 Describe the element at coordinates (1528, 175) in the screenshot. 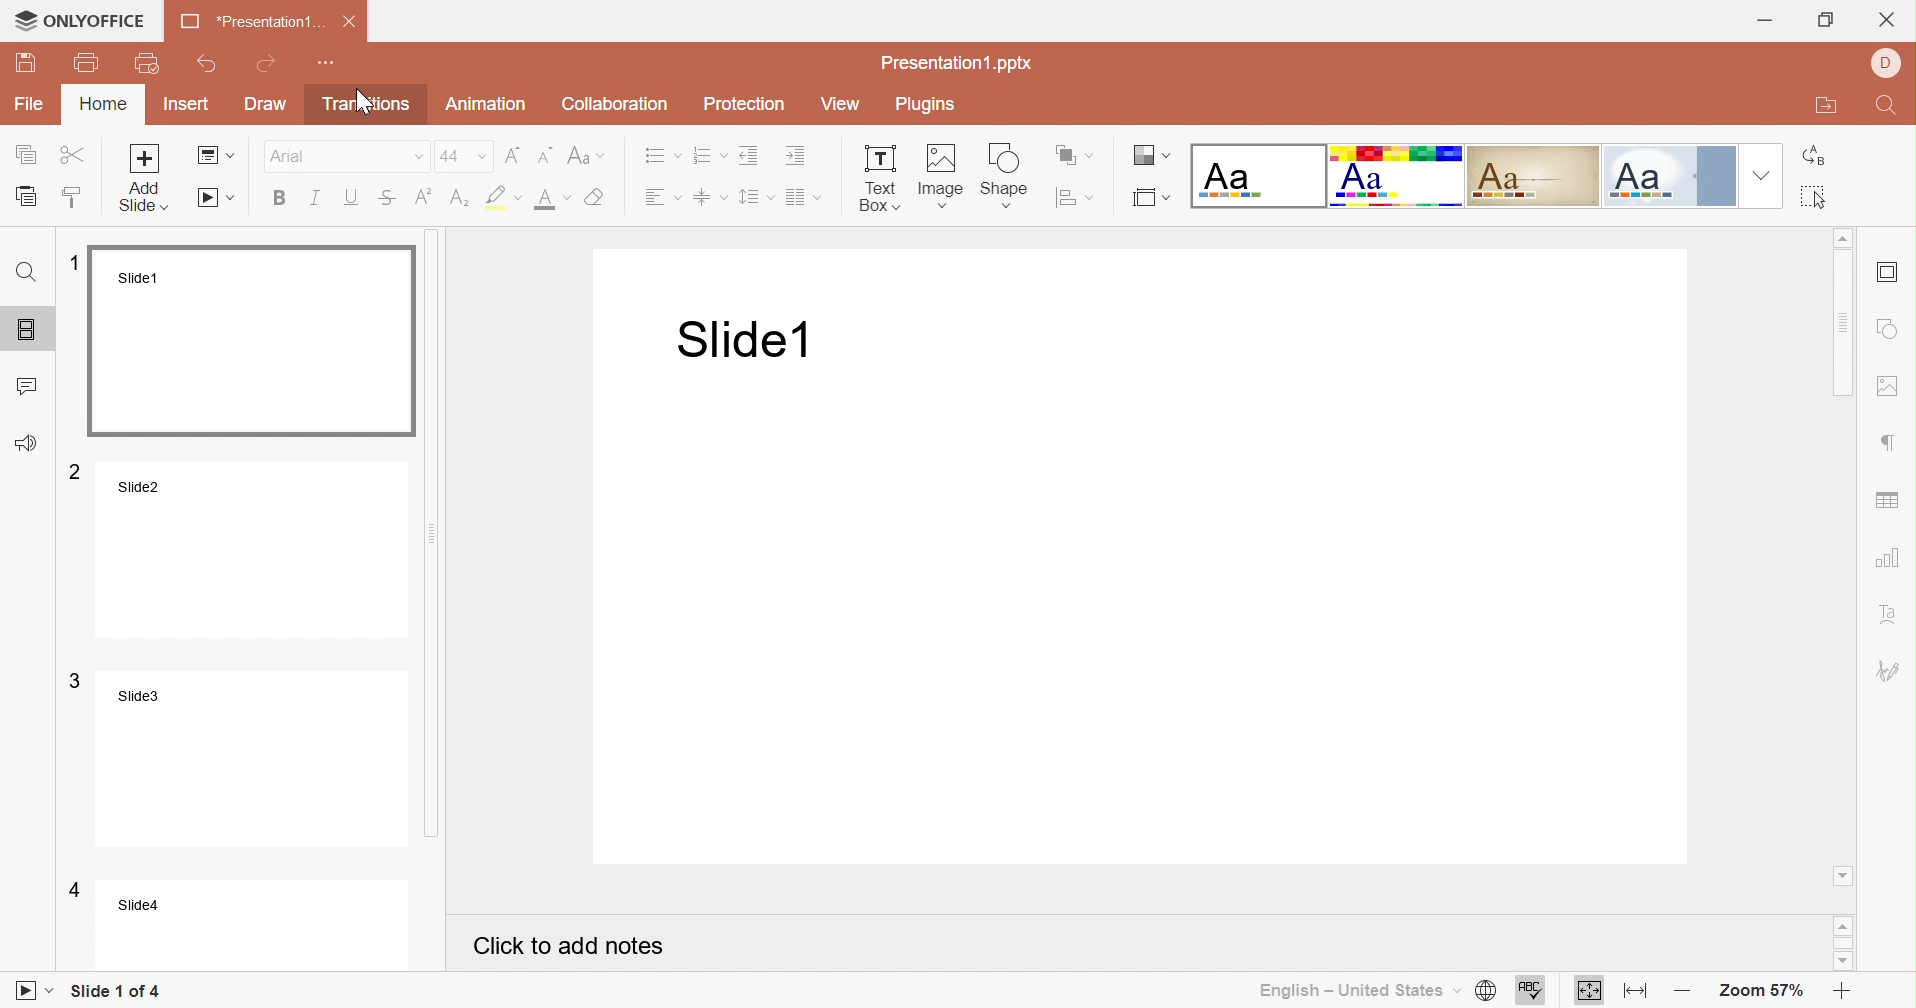

I see `Classic` at that location.